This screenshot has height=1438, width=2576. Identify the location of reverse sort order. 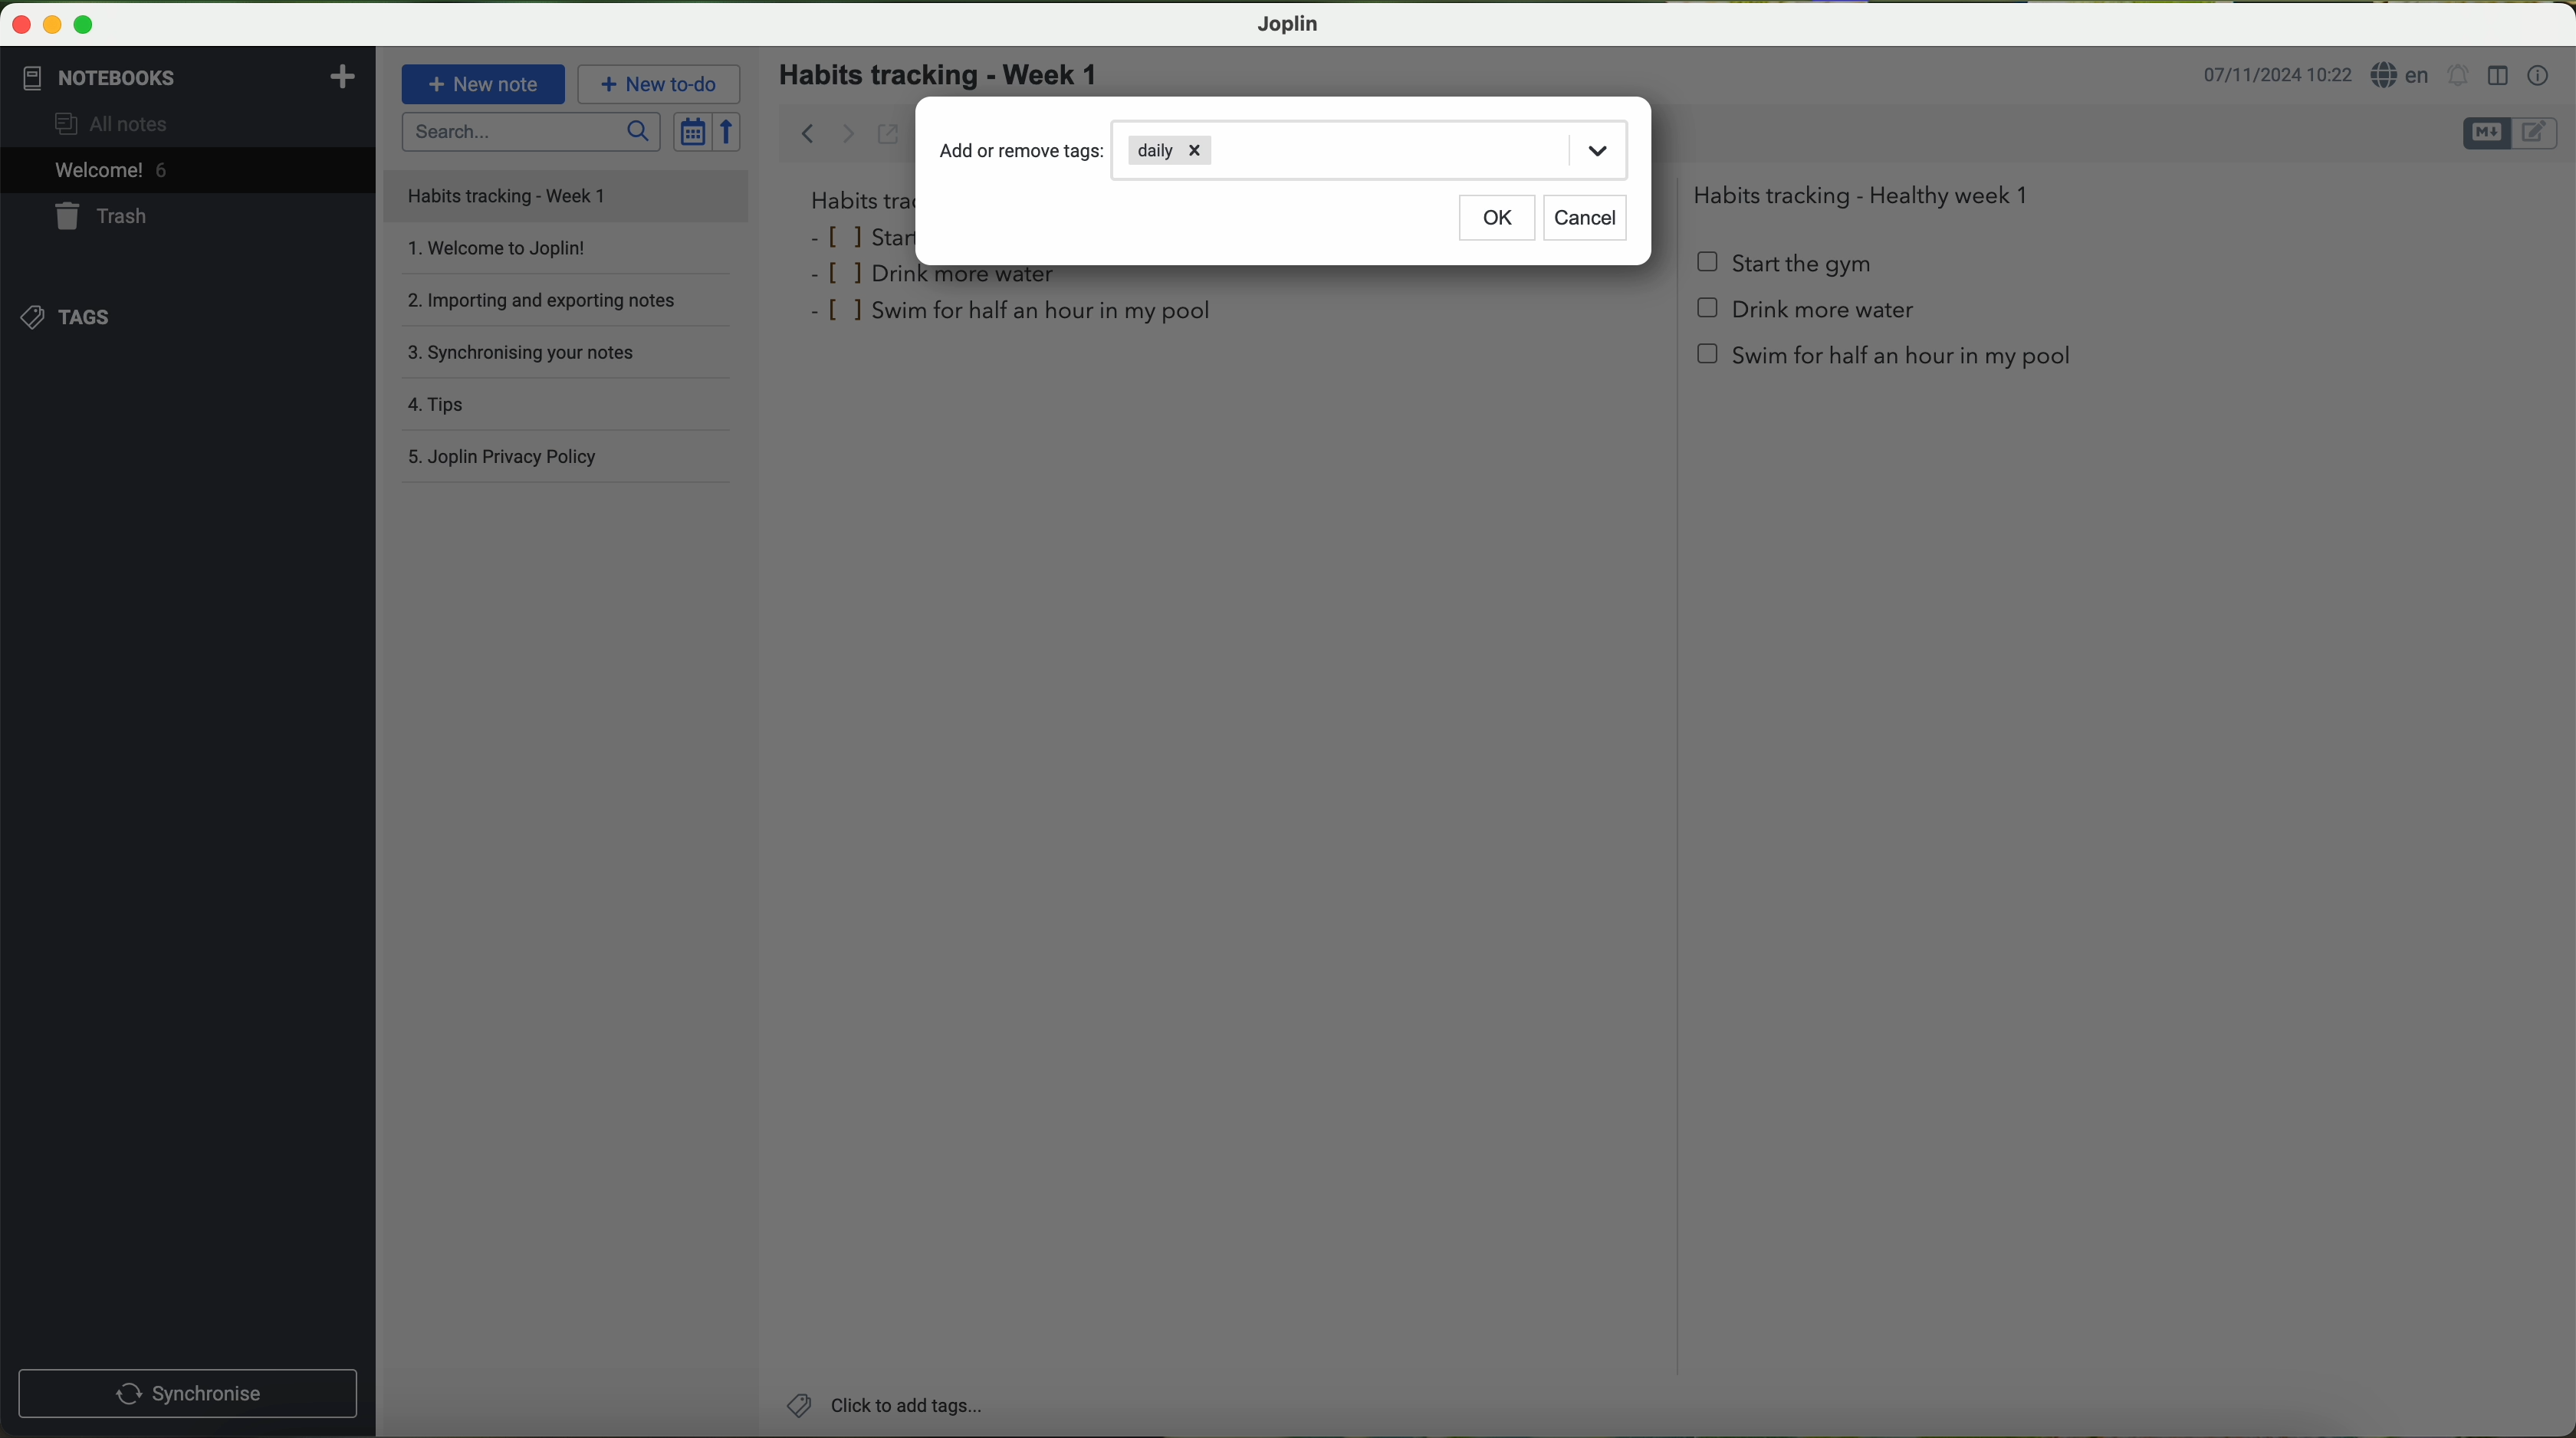
(729, 131).